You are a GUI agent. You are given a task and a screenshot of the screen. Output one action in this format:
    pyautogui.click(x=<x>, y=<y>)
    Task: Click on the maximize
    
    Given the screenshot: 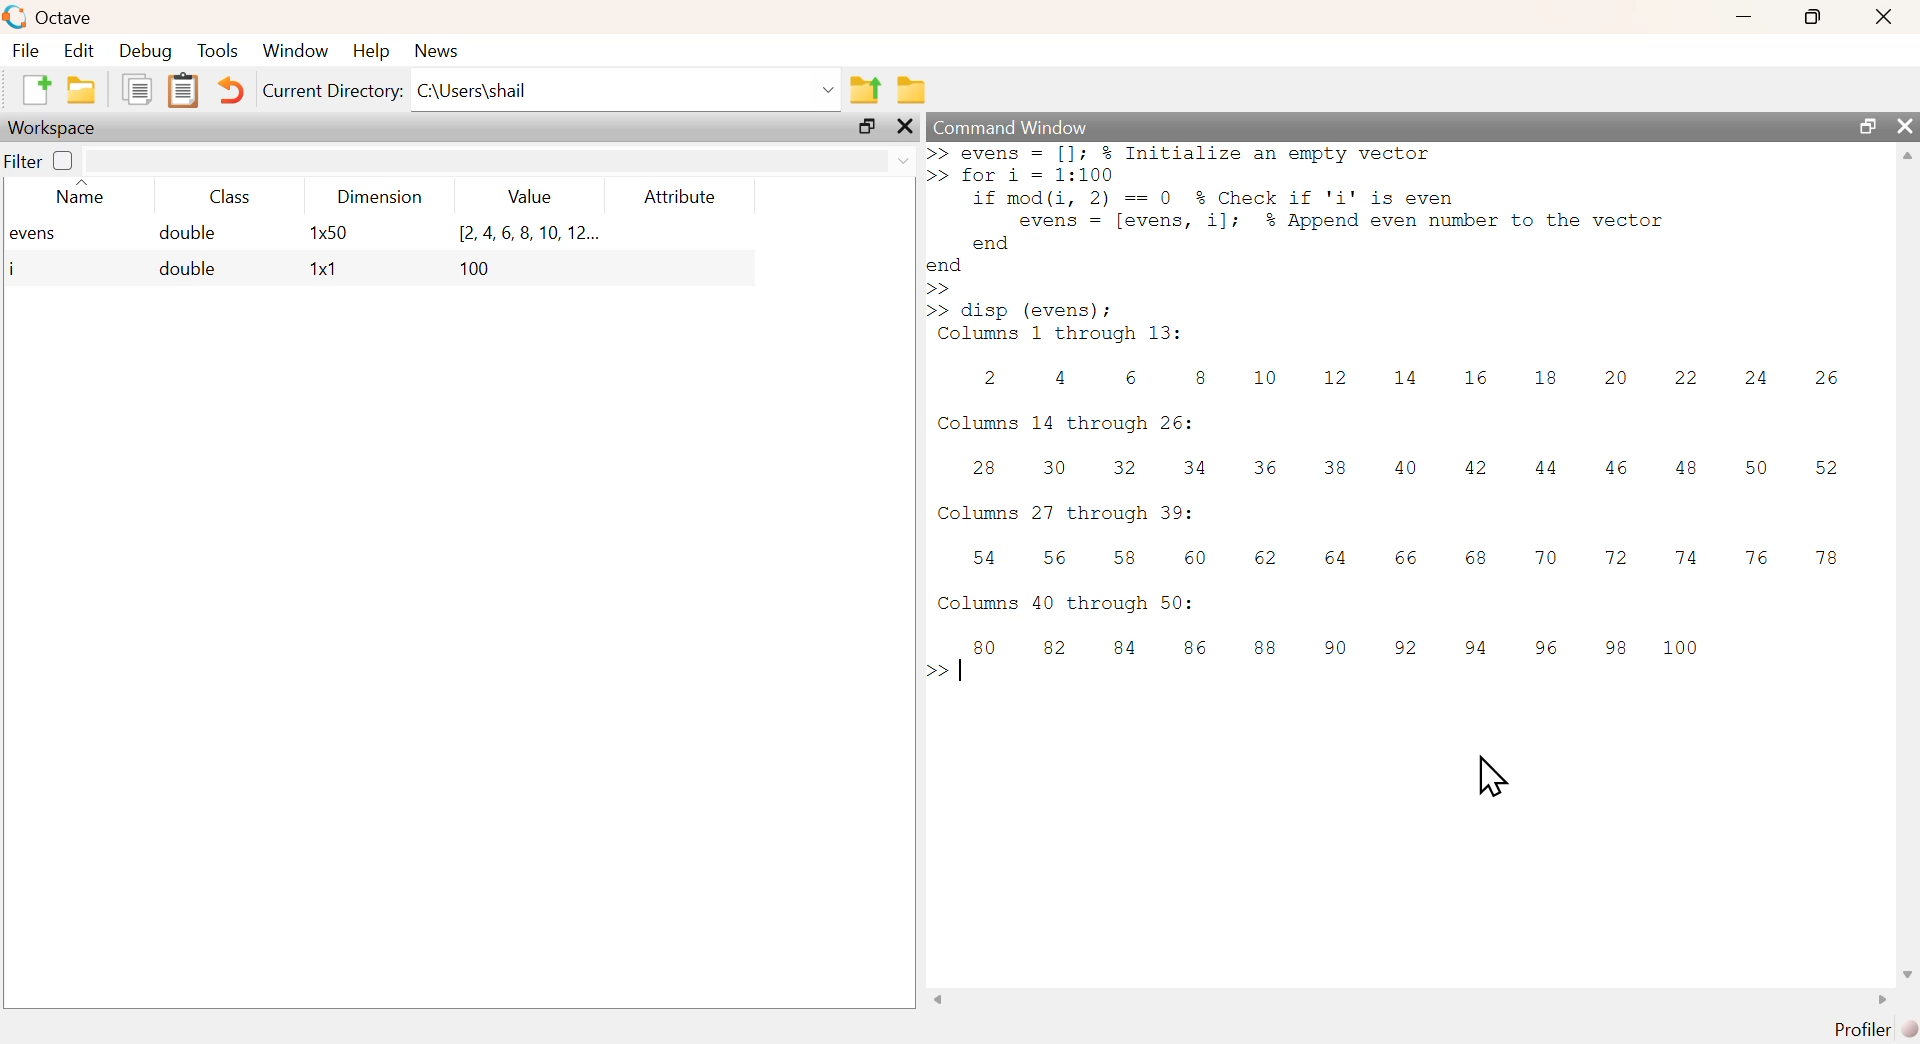 What is the action you would take?
    pyautogui.click(x=1809, y=17)
    